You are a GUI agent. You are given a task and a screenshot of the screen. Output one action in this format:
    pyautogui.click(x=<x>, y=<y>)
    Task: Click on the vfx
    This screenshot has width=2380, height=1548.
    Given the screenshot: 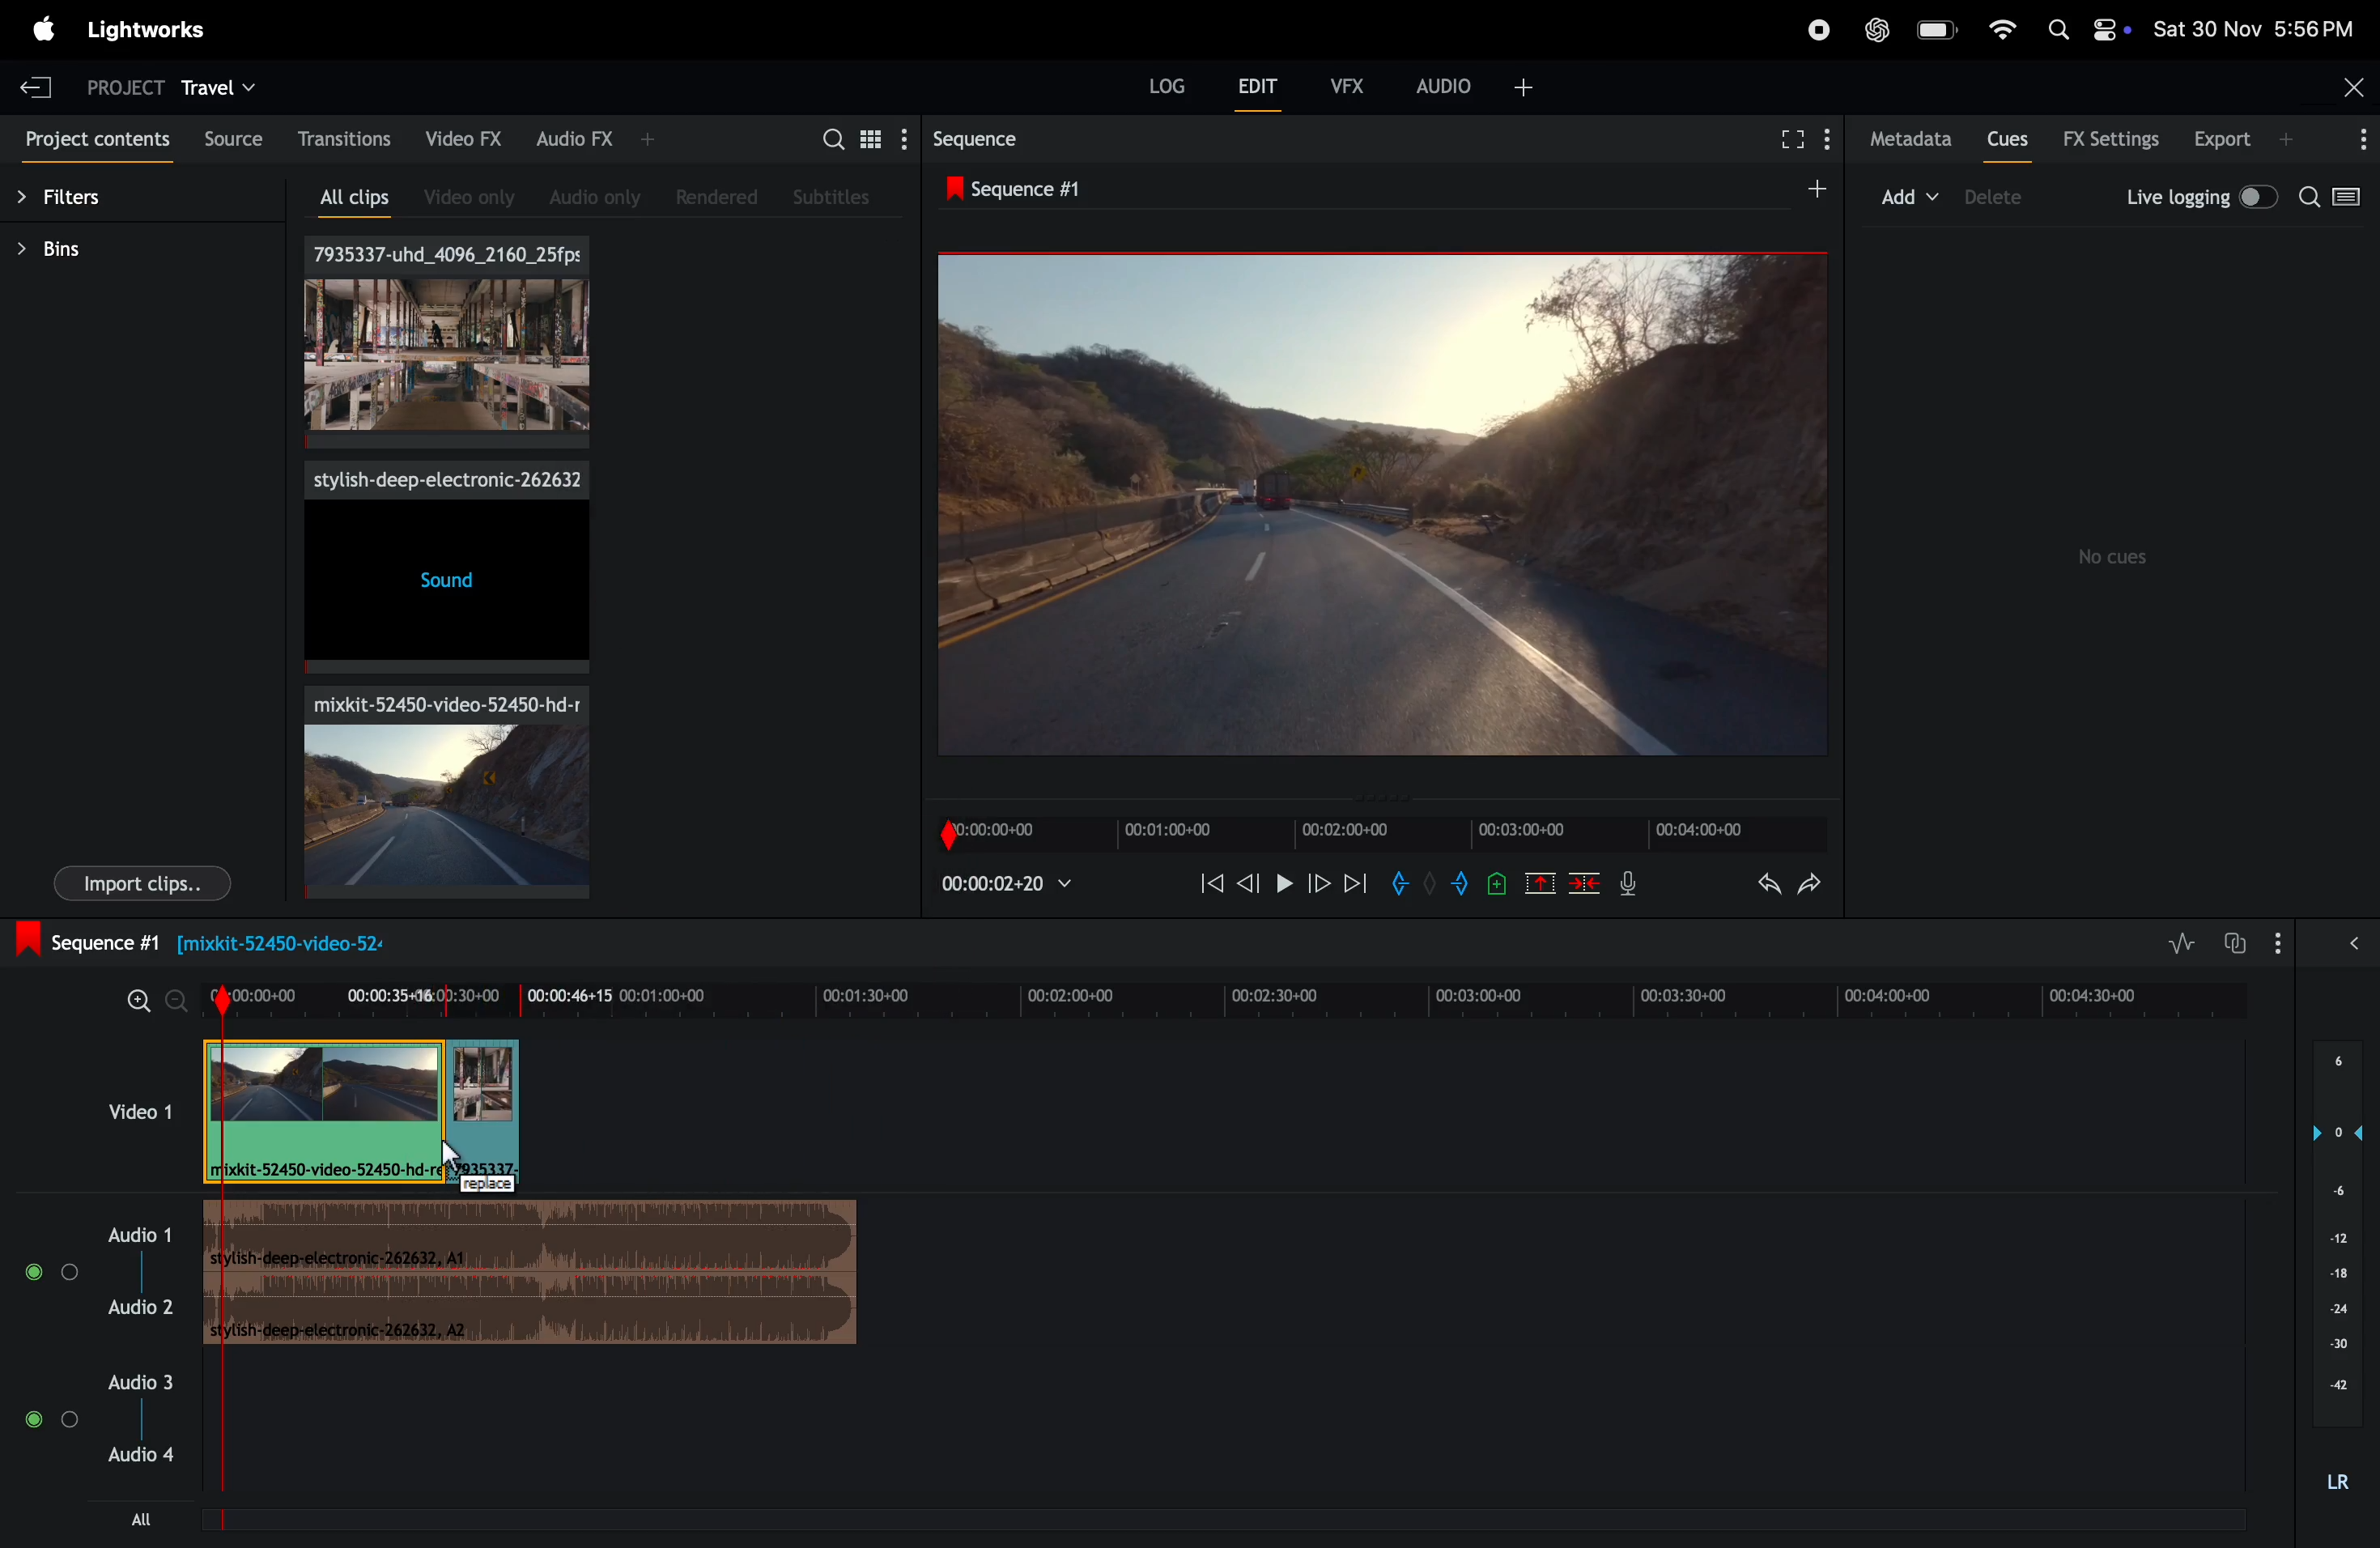 What is the action you would take?
    pyautogui.click(x=1344, y=84)
    